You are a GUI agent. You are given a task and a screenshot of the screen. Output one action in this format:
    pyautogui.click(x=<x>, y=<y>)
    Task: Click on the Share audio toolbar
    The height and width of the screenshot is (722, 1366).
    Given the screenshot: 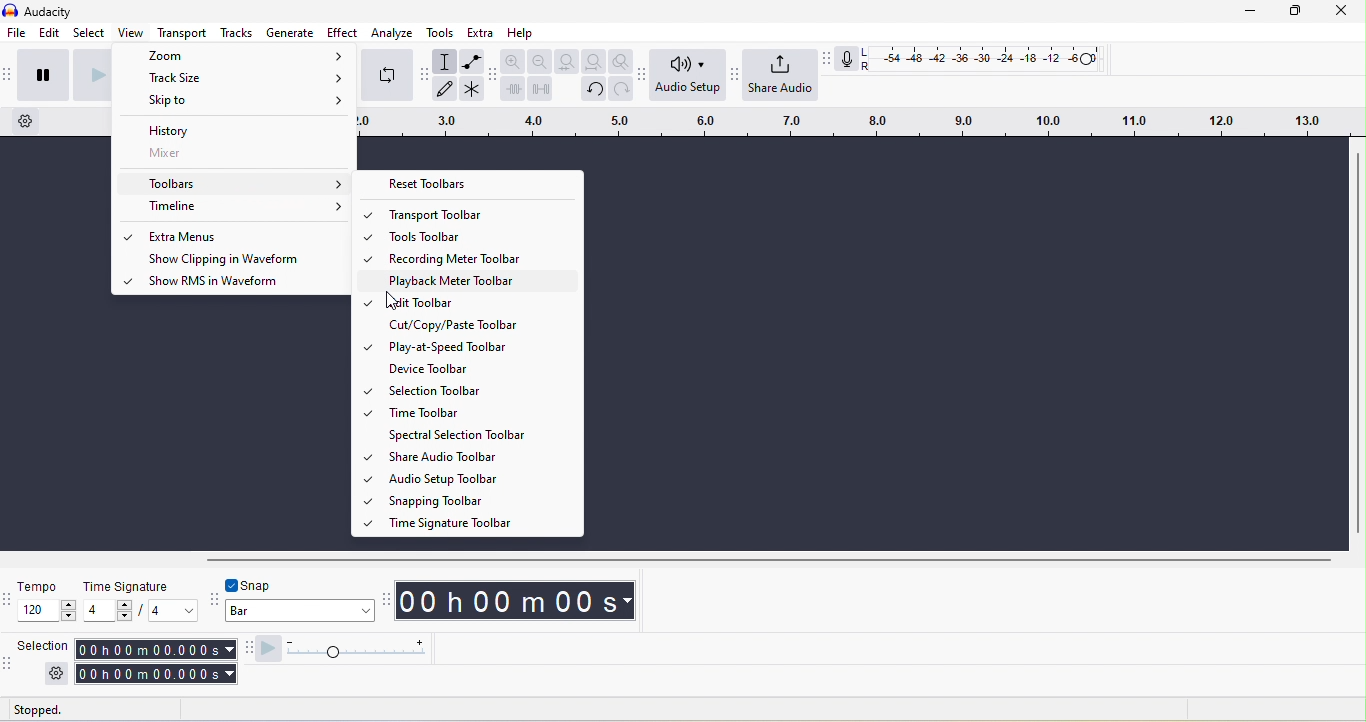 What is the action you would take?
    pyautogui.click(x=478, y=456)
    